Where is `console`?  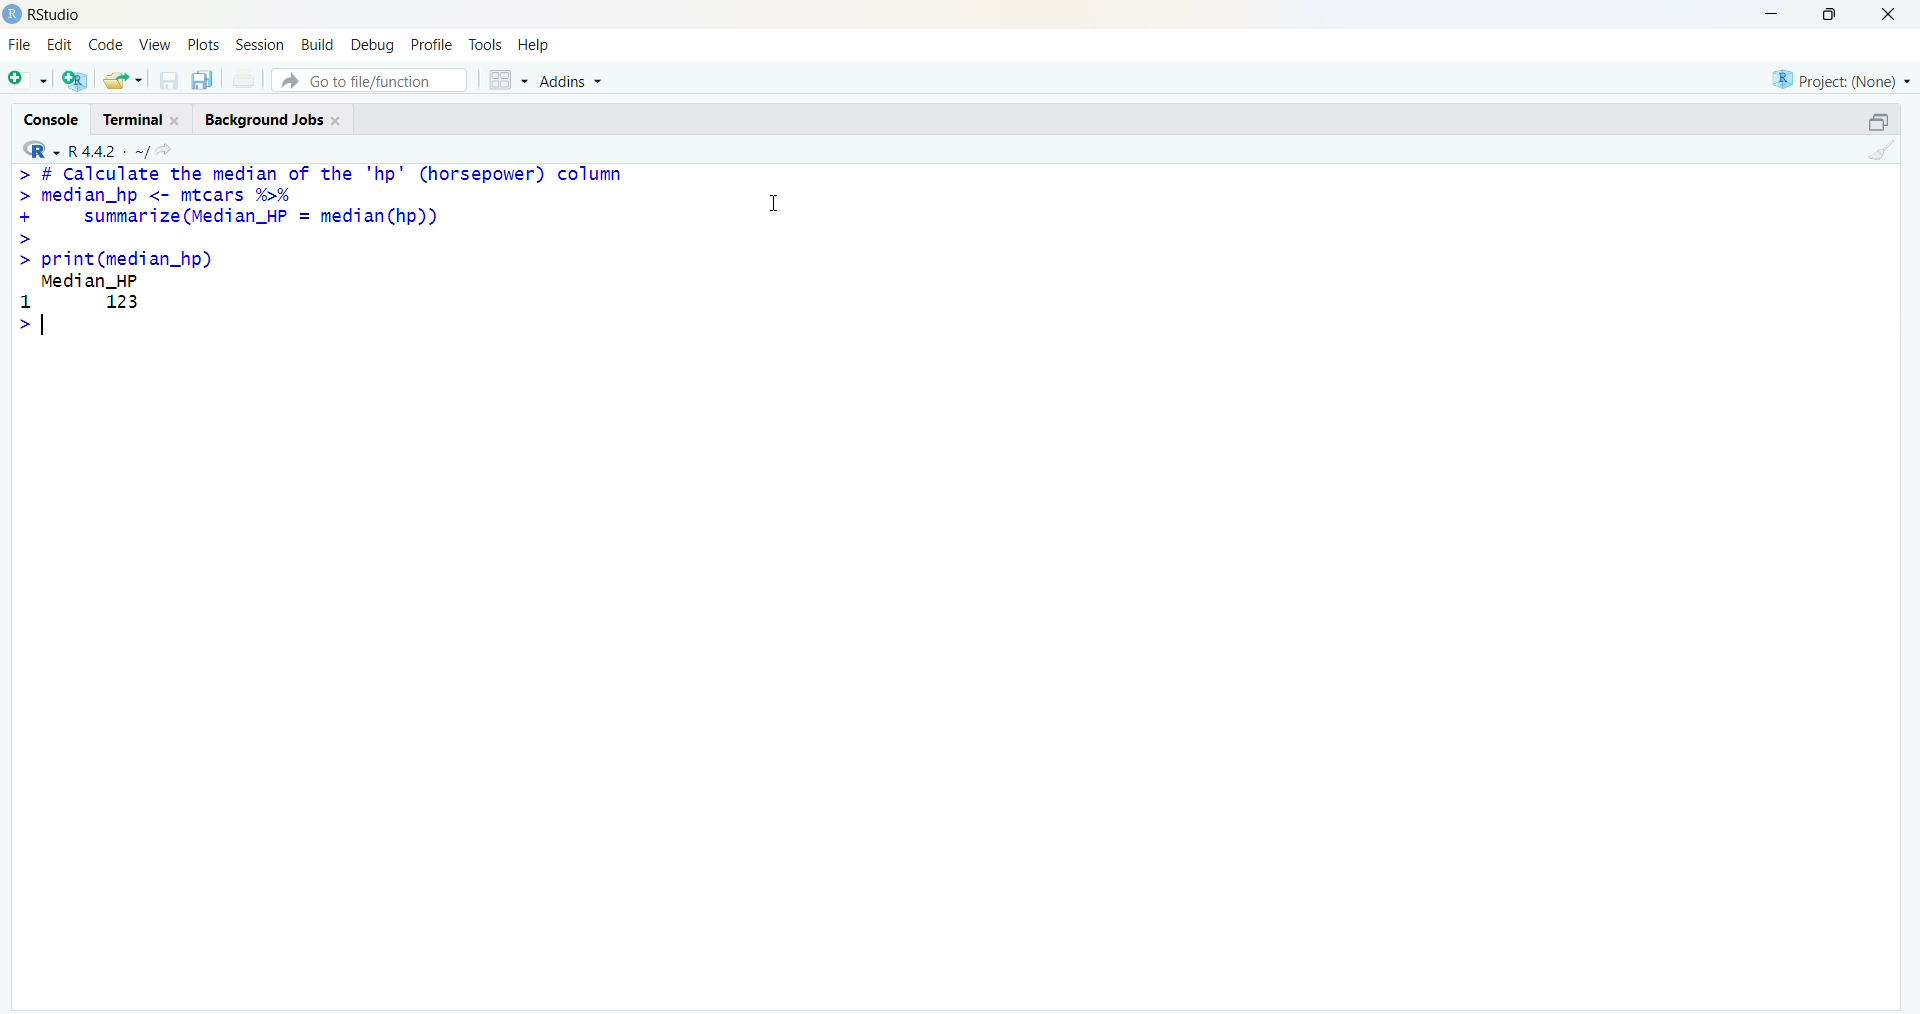
console is located at coordinates (53, 120).